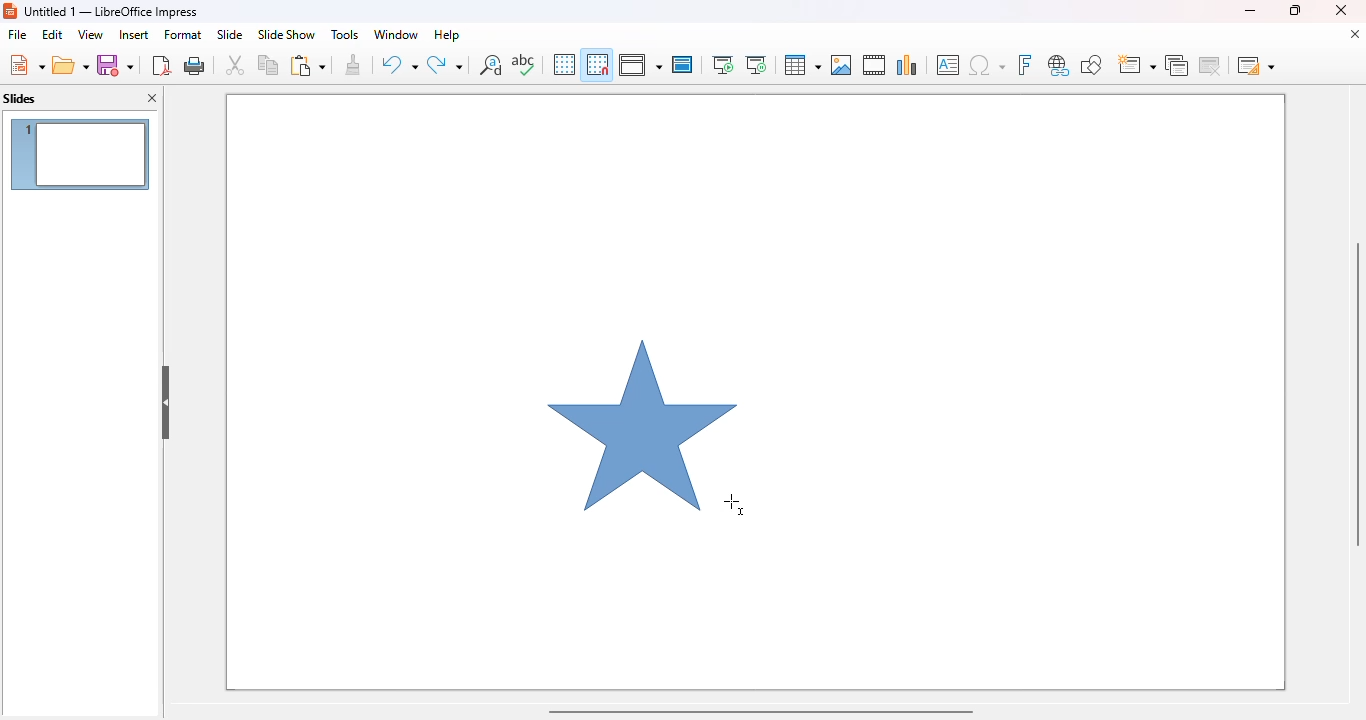 The height and width of the screenshot is (720, 1366). What do you see at coordinates (491, 64) in the screenshot?
I see `find and replace` at bounding box center [491, 64].